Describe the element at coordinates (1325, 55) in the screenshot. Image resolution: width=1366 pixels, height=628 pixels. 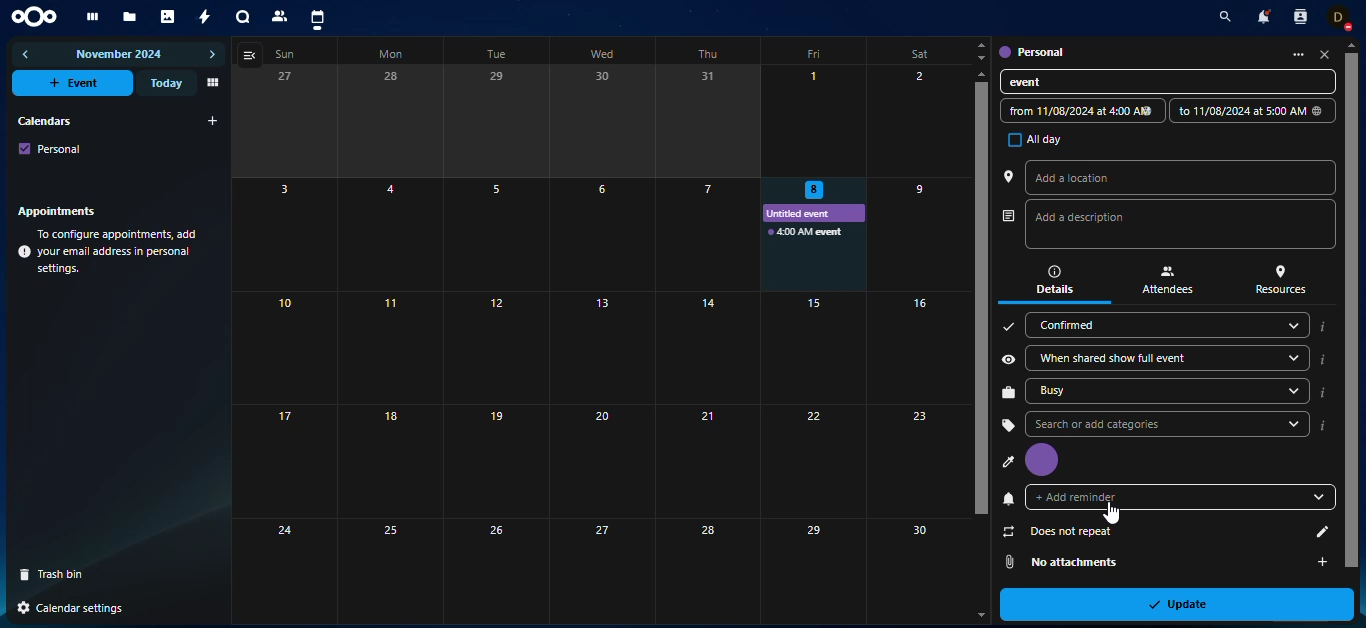
I see `close` at that location.